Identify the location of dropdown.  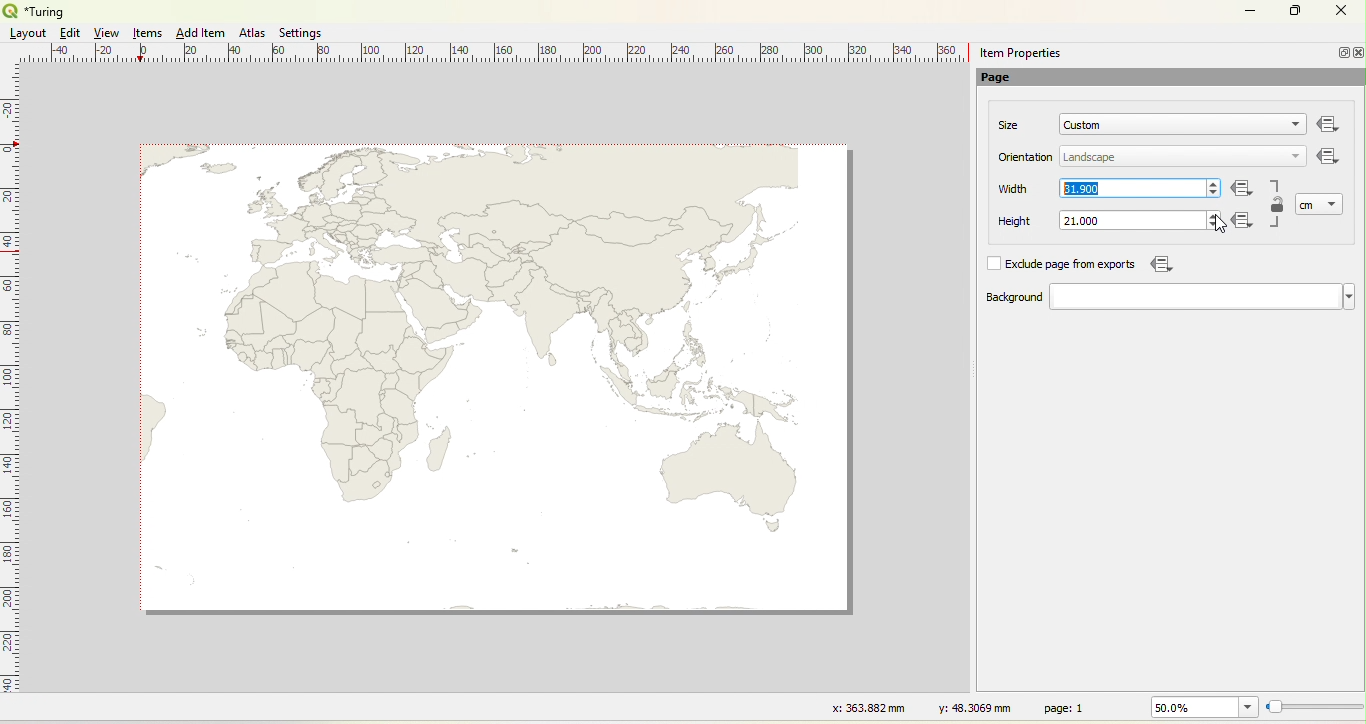
(1296, 155).